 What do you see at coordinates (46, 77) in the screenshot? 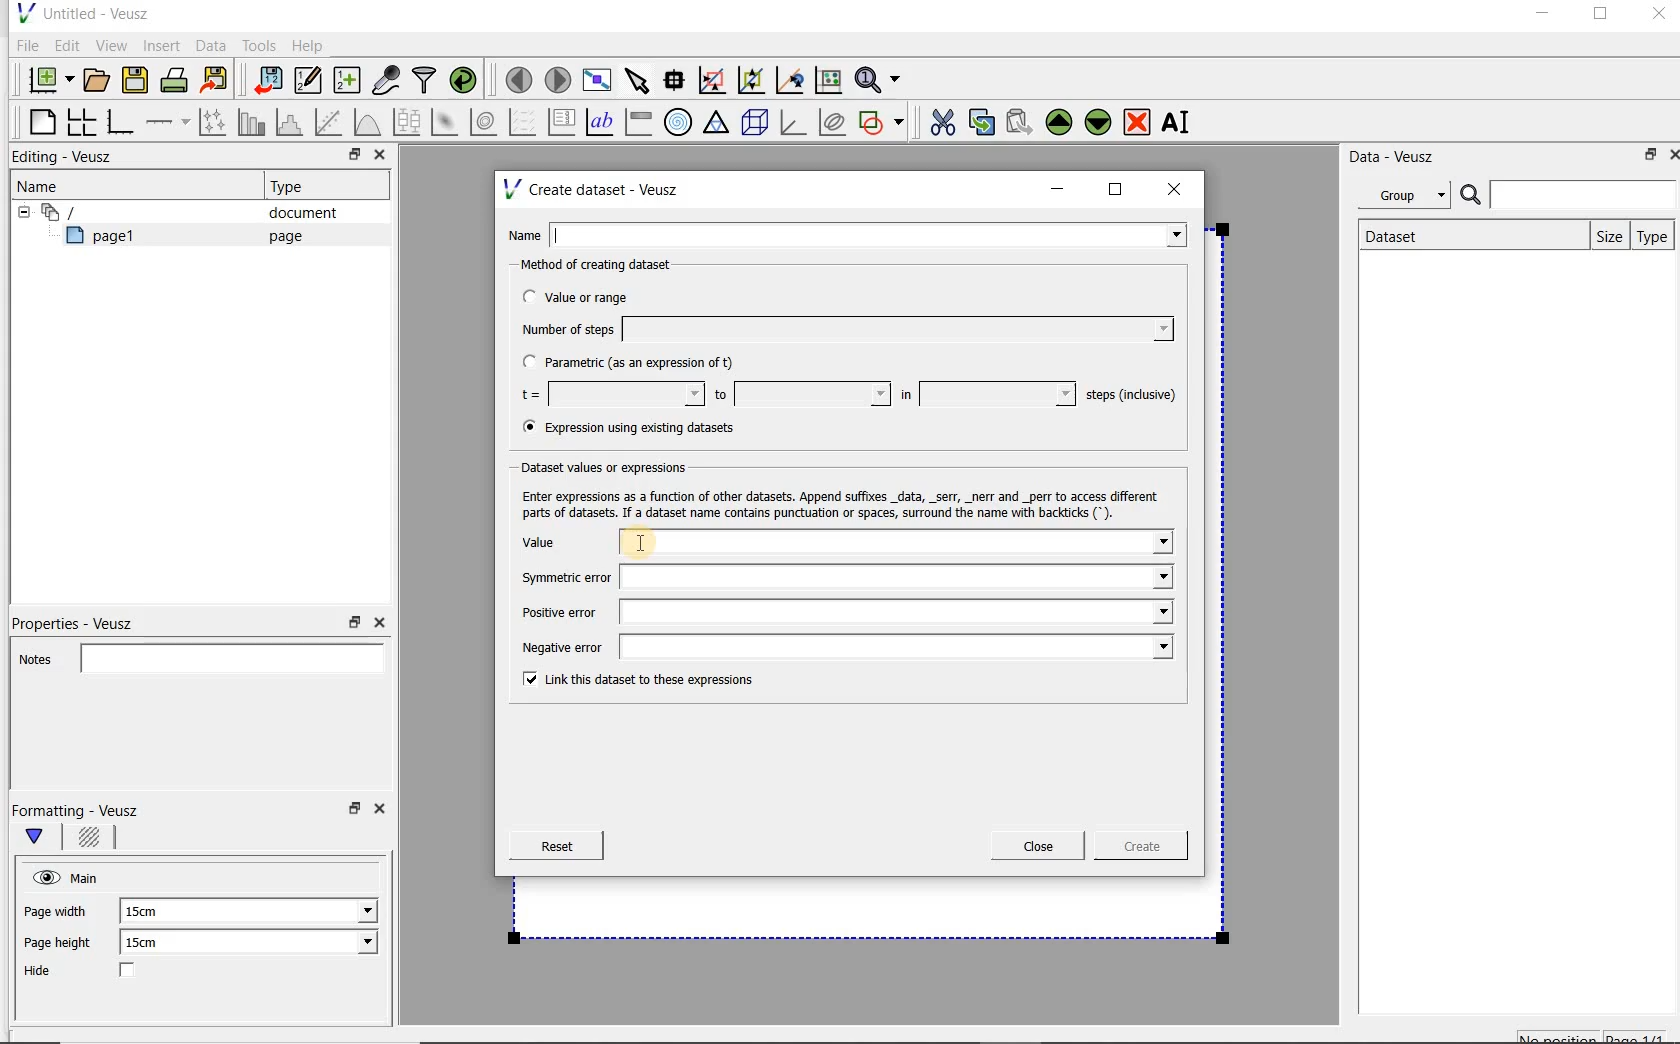
I see `new document` at bounding box center [46, 77].